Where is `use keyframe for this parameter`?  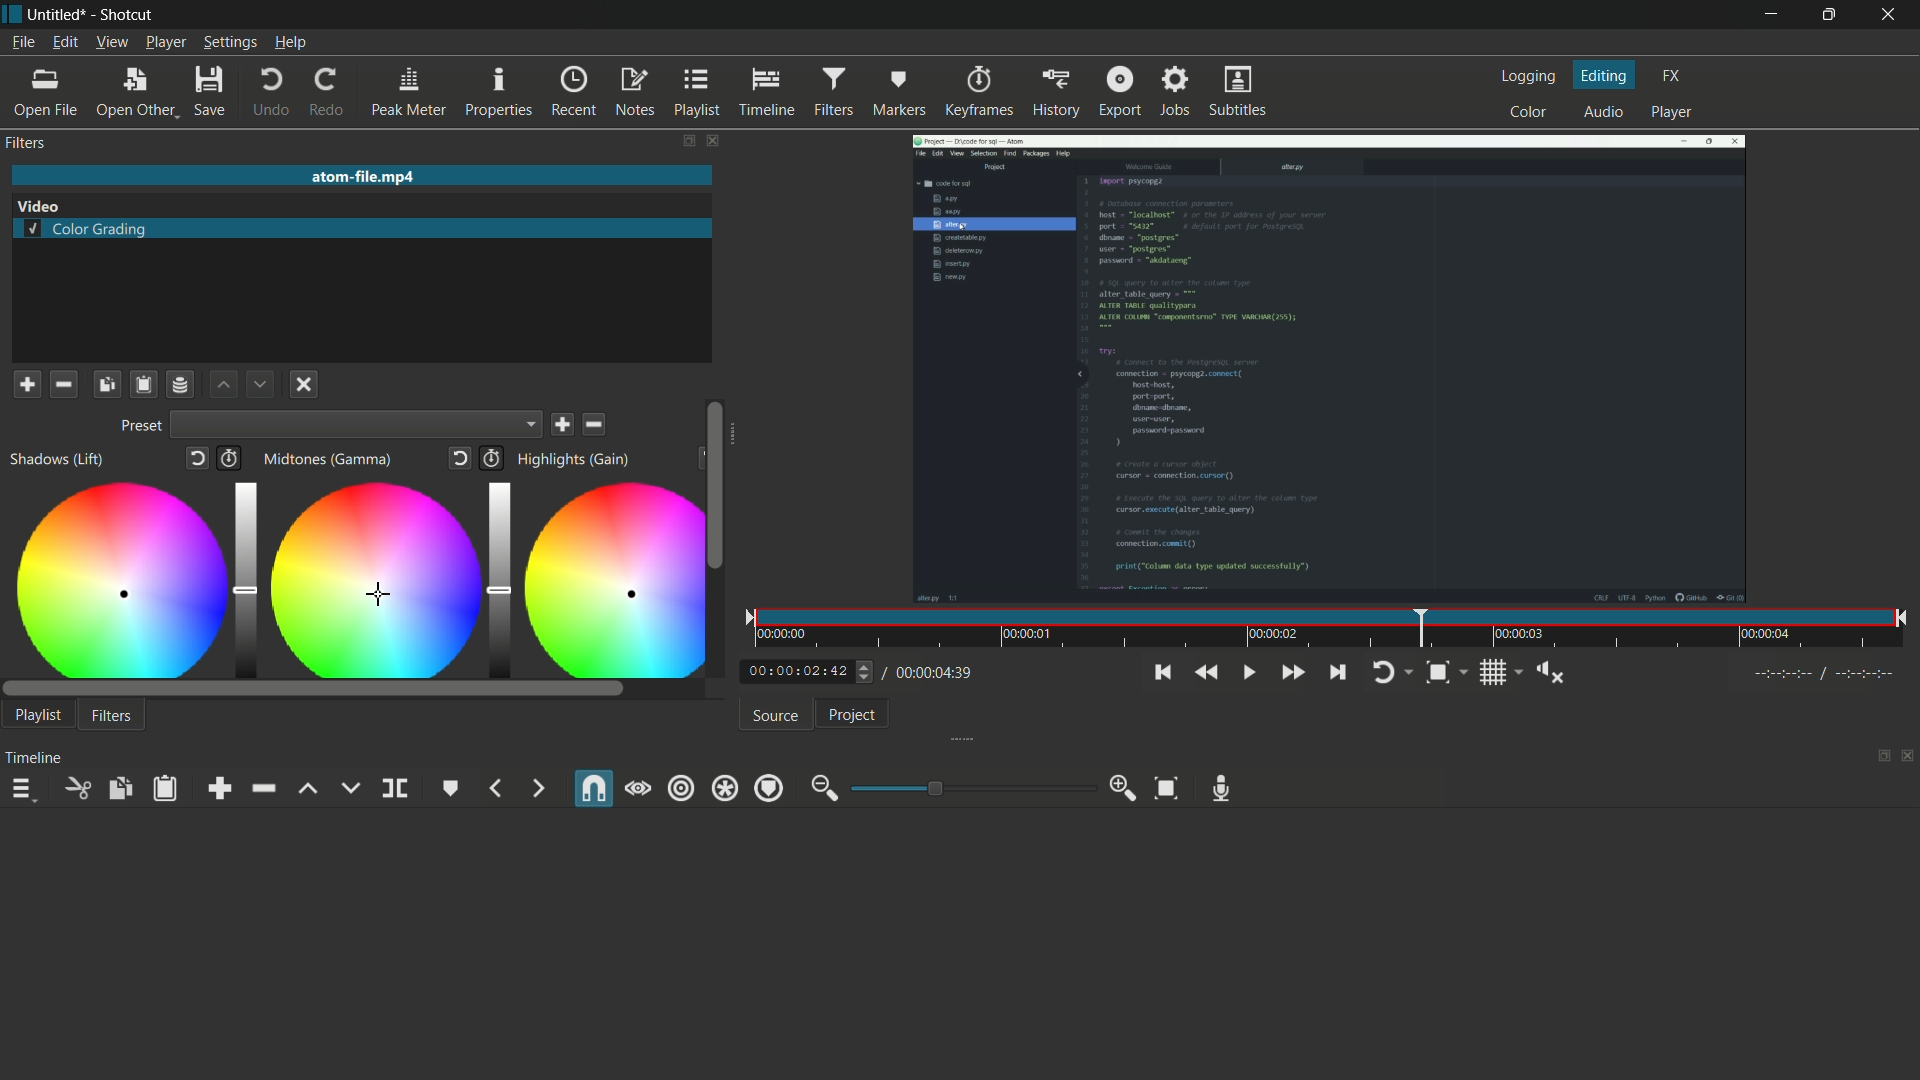
use keyframe for this parameter is located at coordinates (235, 460).